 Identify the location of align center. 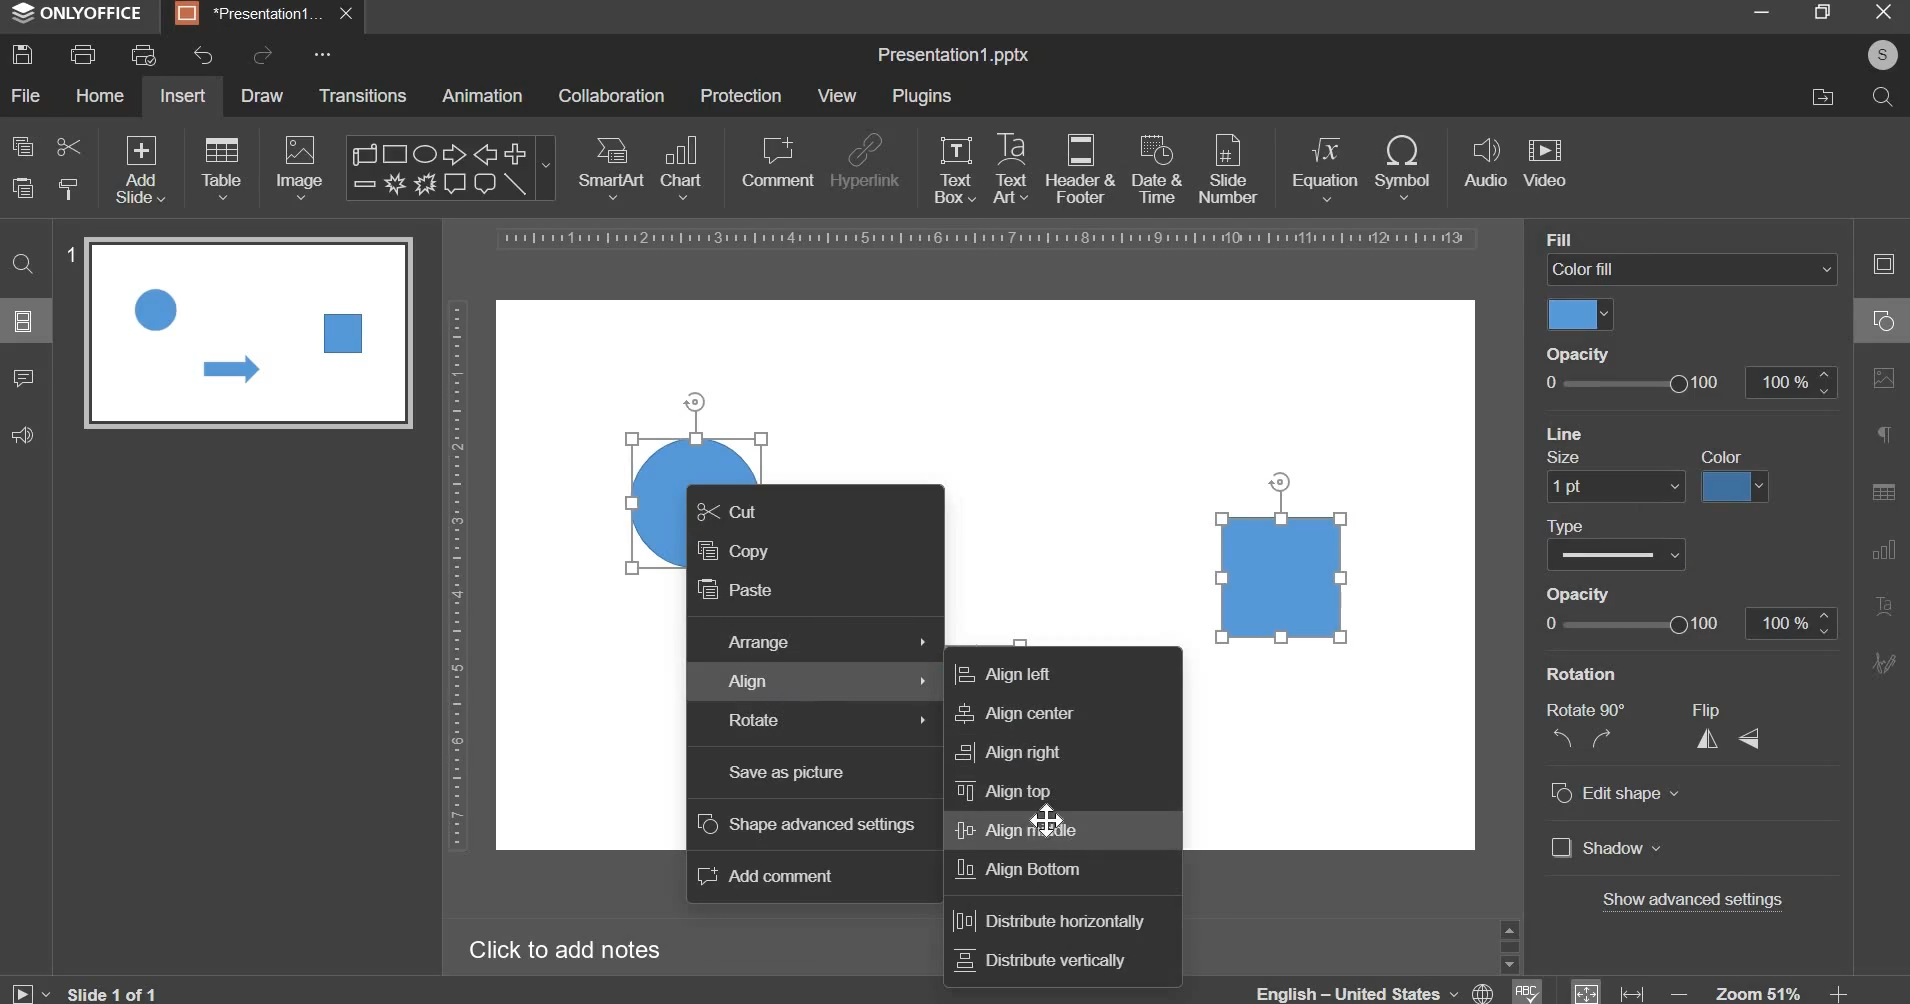
(1009, 714).